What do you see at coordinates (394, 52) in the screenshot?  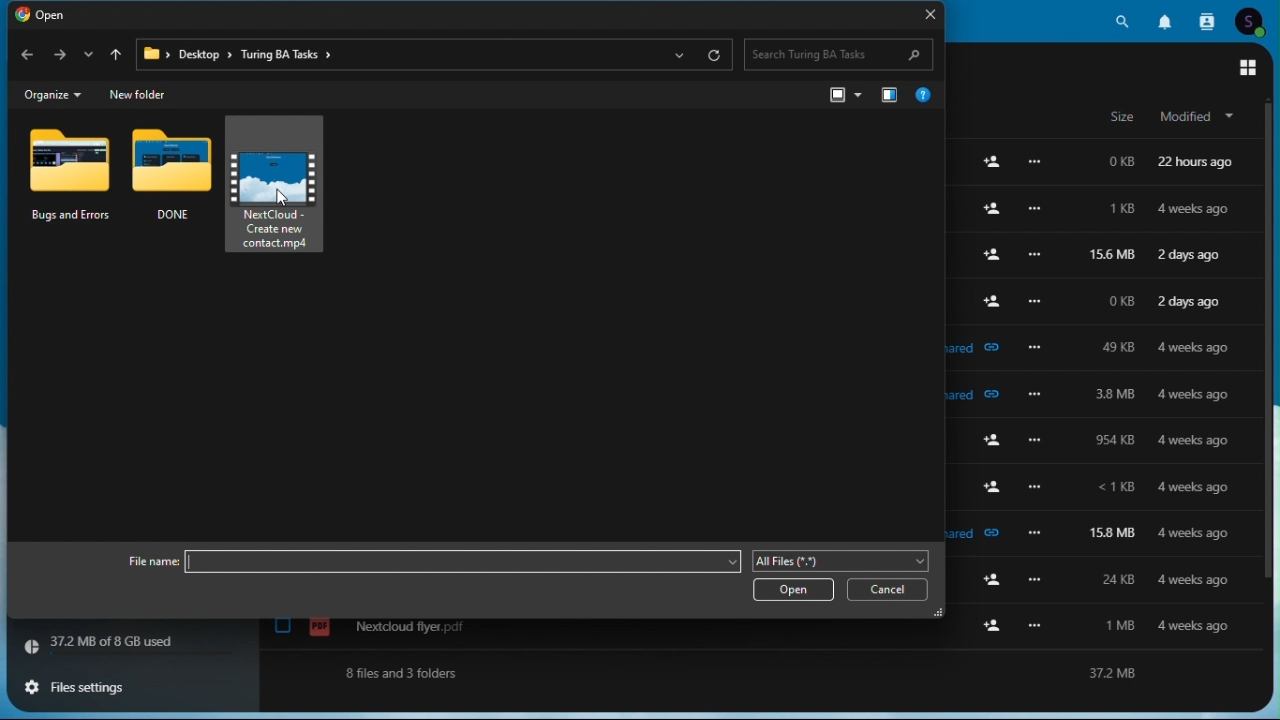 I see `Address bar` at bounding box center [394, 52].